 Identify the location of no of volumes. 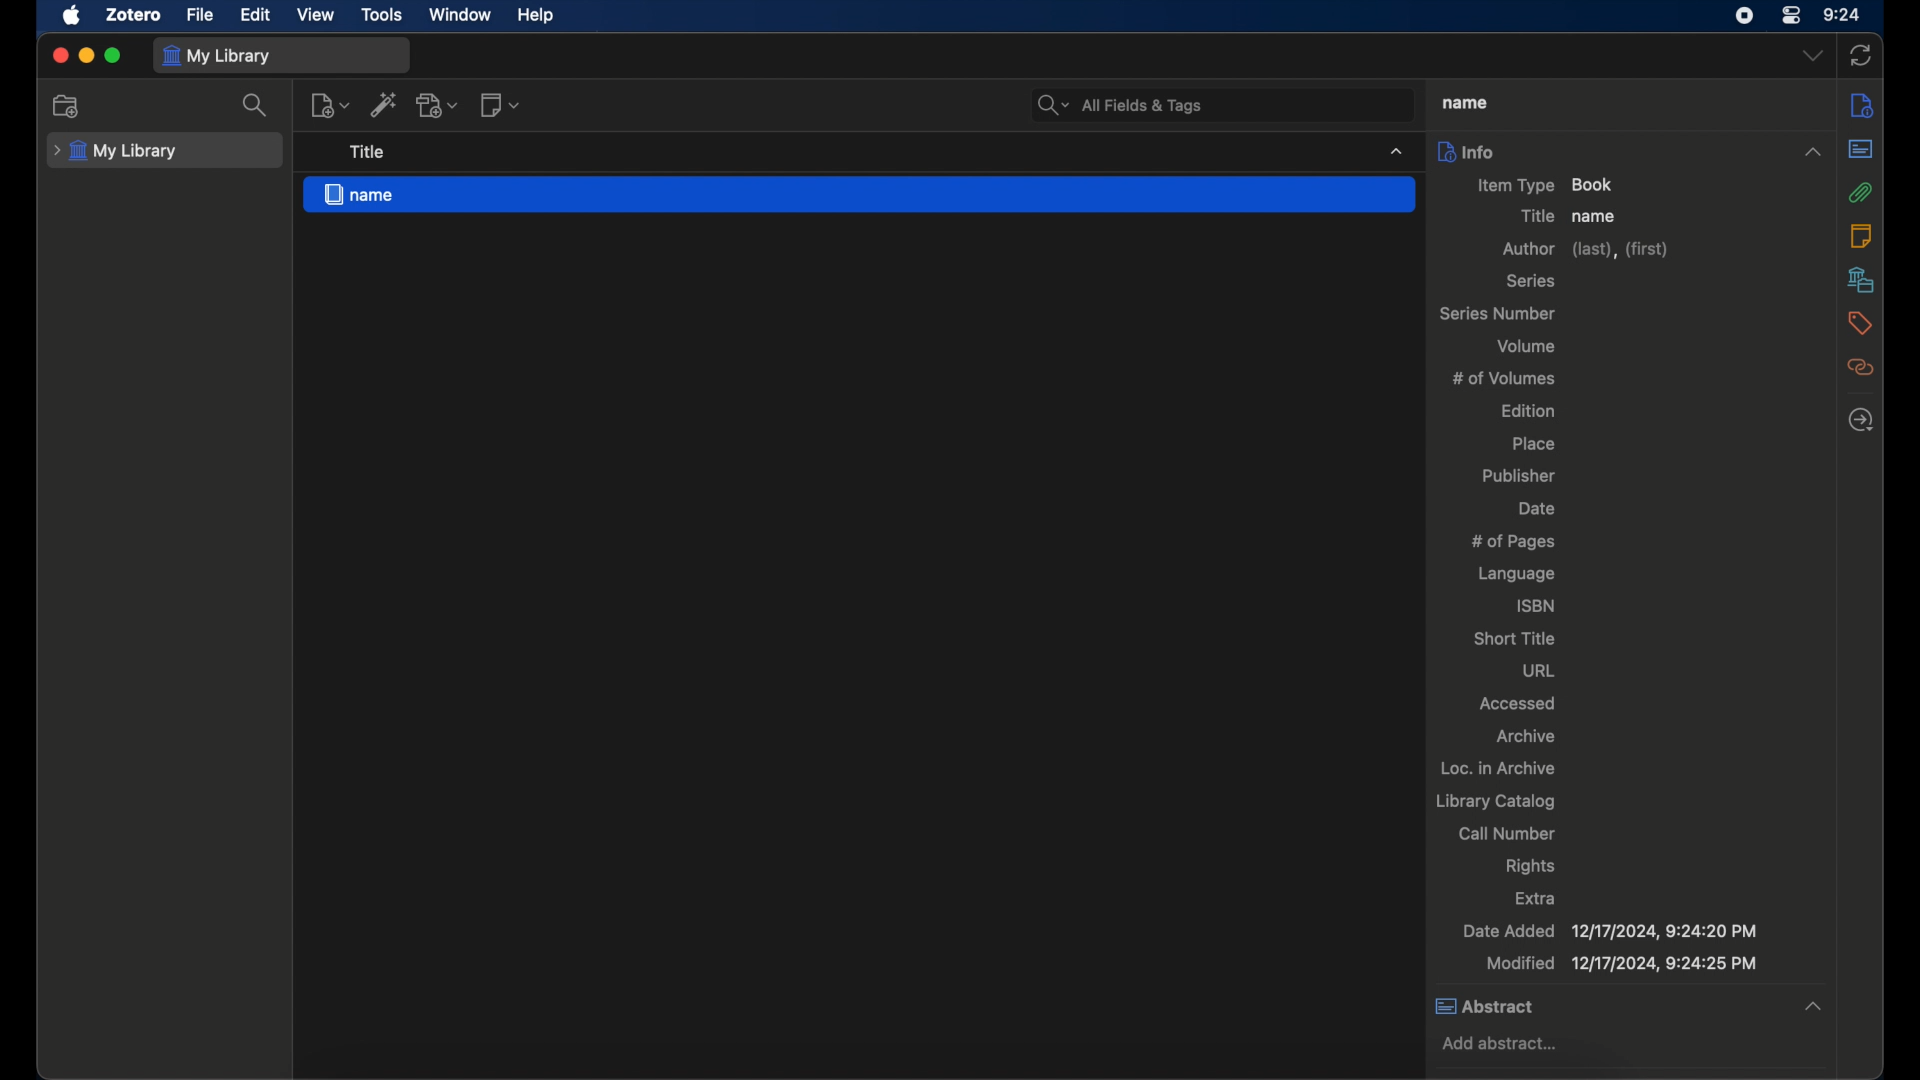
(1505, 378).